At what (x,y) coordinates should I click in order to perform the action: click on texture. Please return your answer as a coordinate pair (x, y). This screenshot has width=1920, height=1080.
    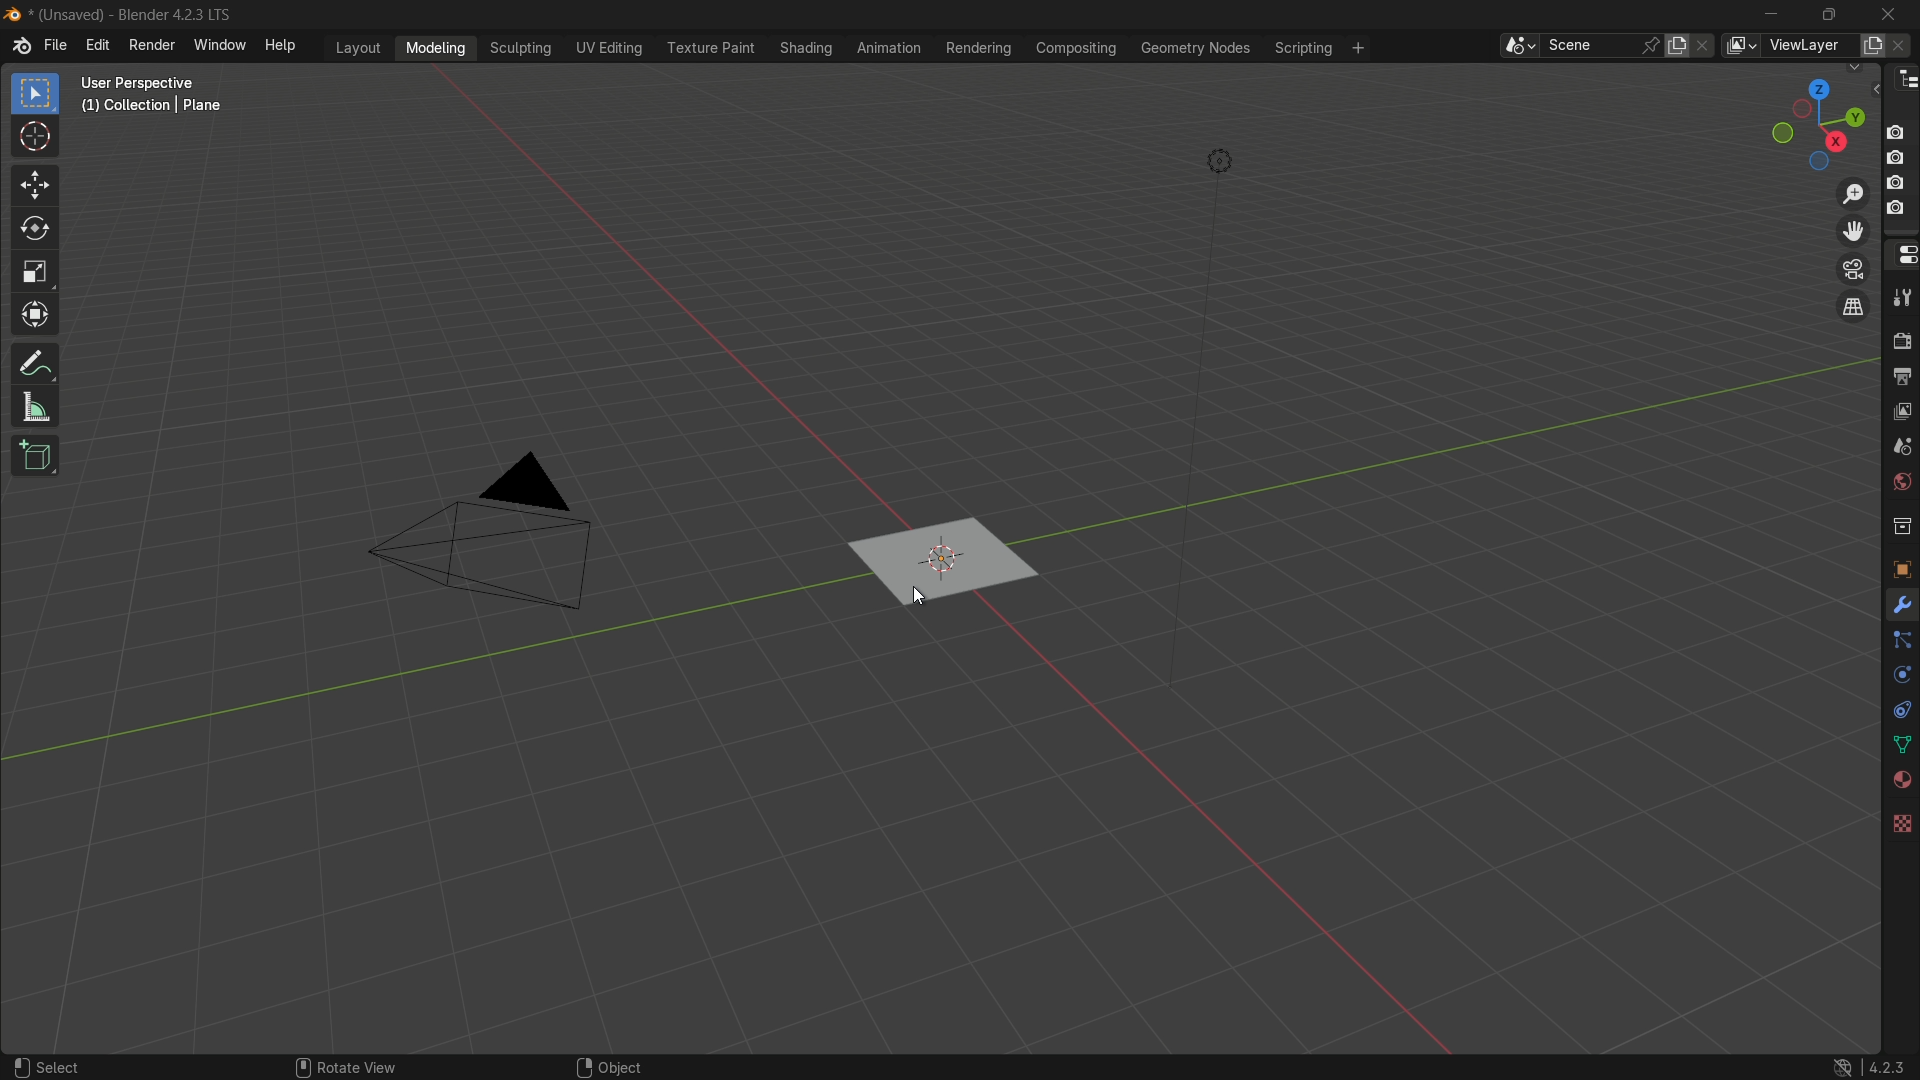
    Looking at the image, I should click on (1900, 822).